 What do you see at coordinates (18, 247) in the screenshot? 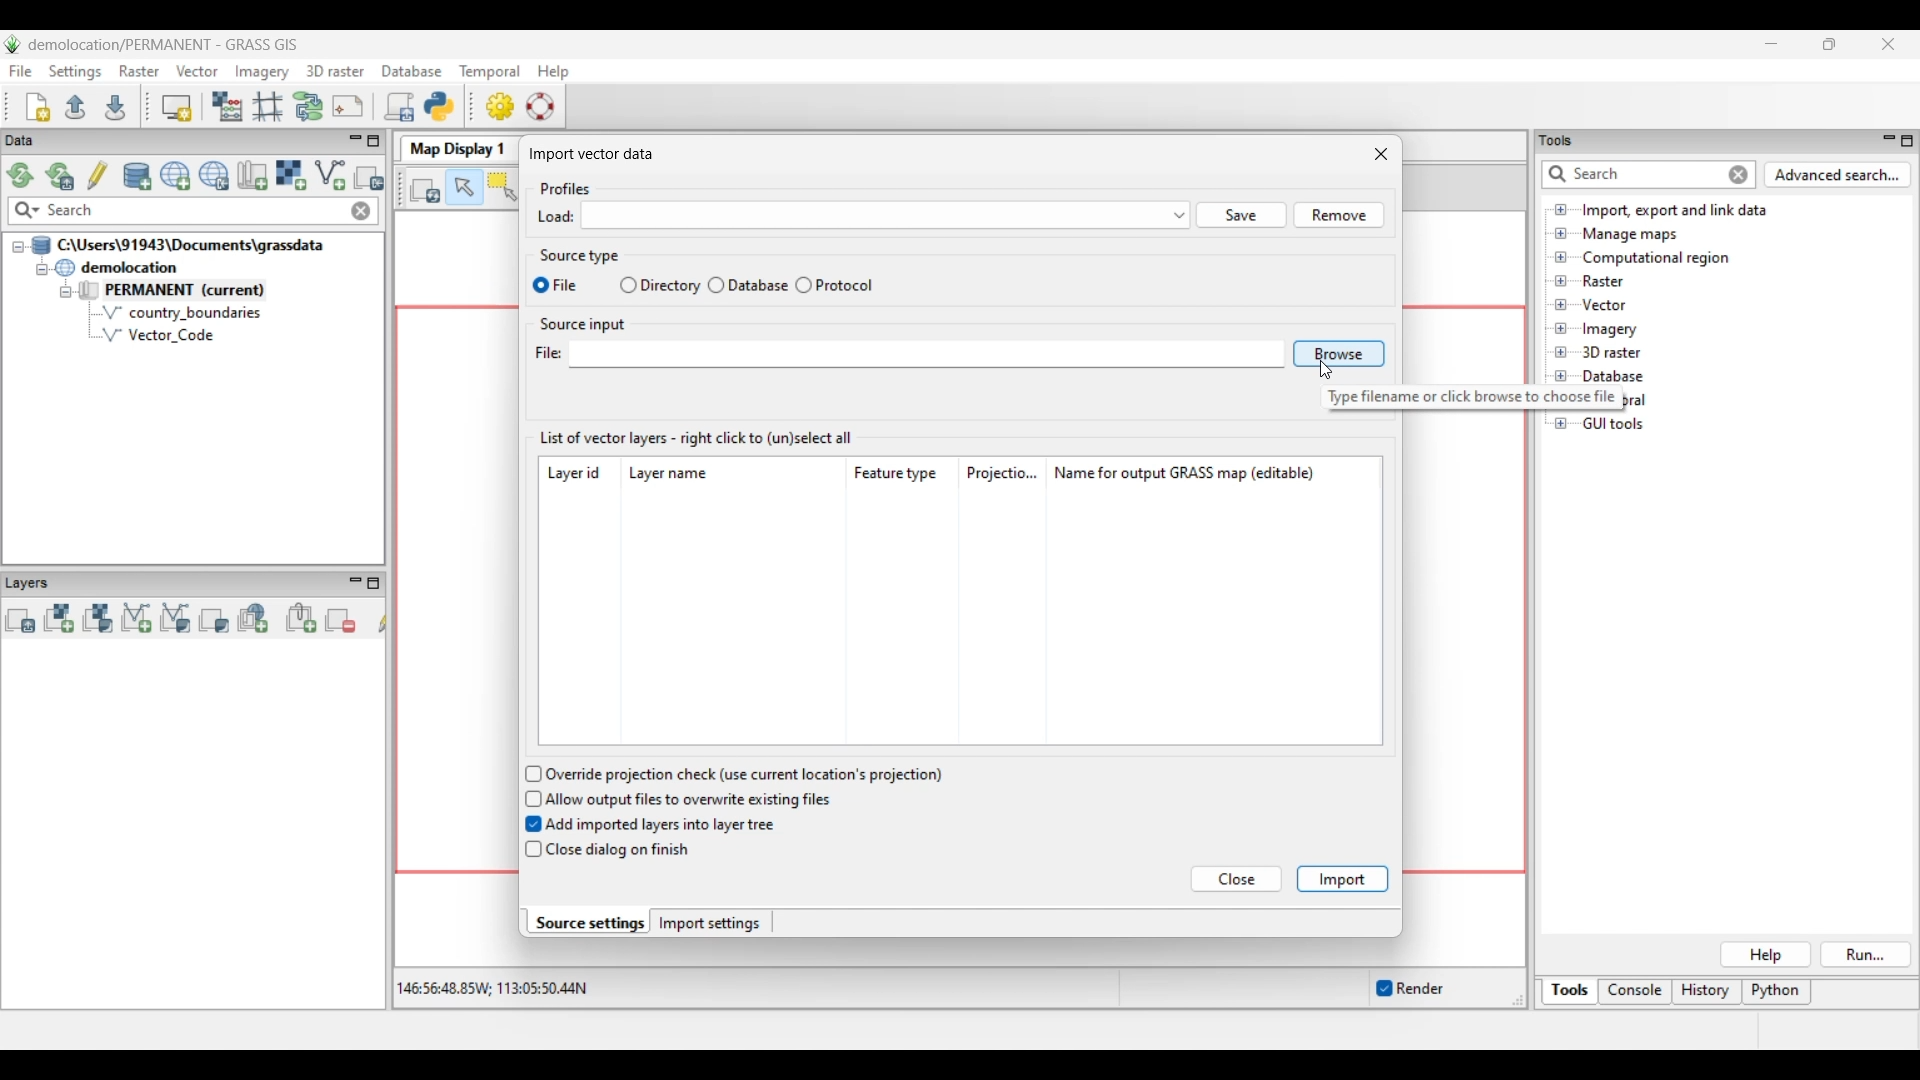
I see `Collapse file thread ` at bounding box center [18, 247].